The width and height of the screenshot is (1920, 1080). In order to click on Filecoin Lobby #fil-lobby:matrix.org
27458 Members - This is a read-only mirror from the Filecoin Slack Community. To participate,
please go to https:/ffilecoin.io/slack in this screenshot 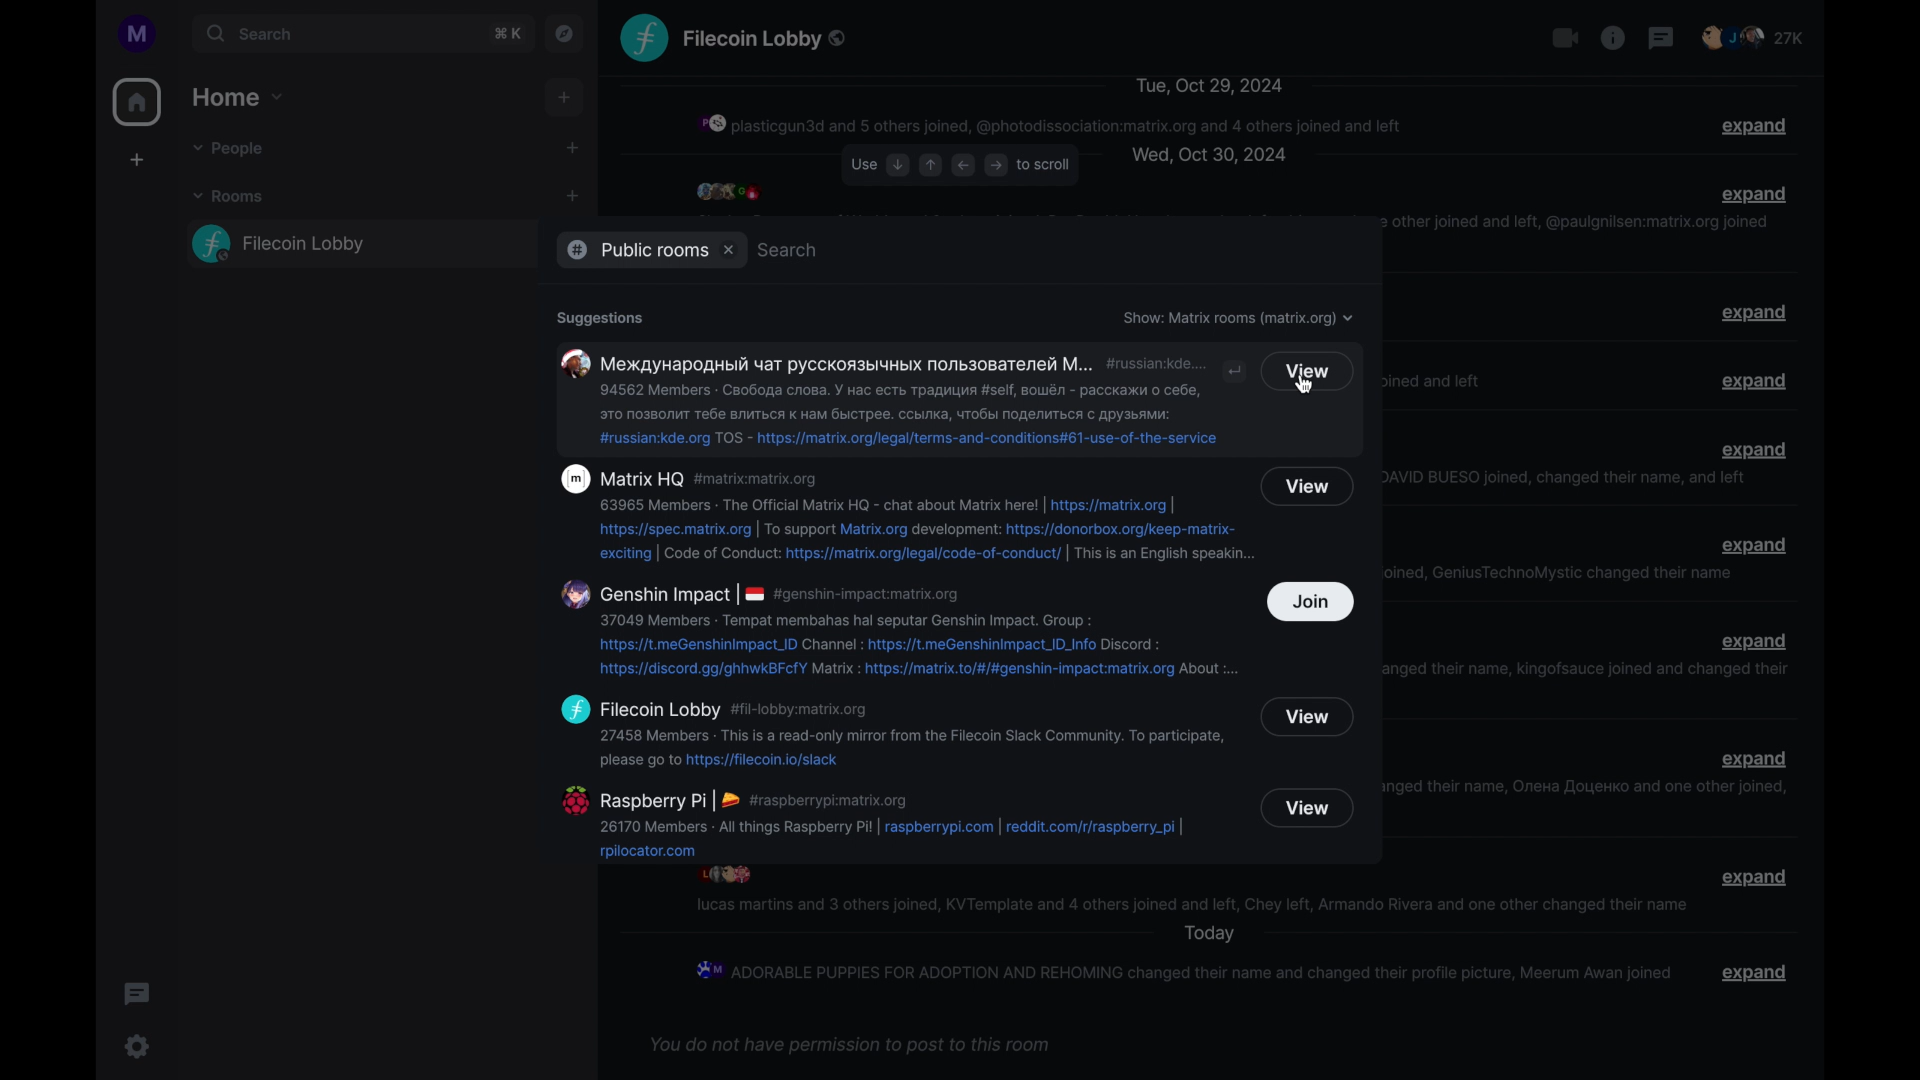, I will do `click(892, 732)`.